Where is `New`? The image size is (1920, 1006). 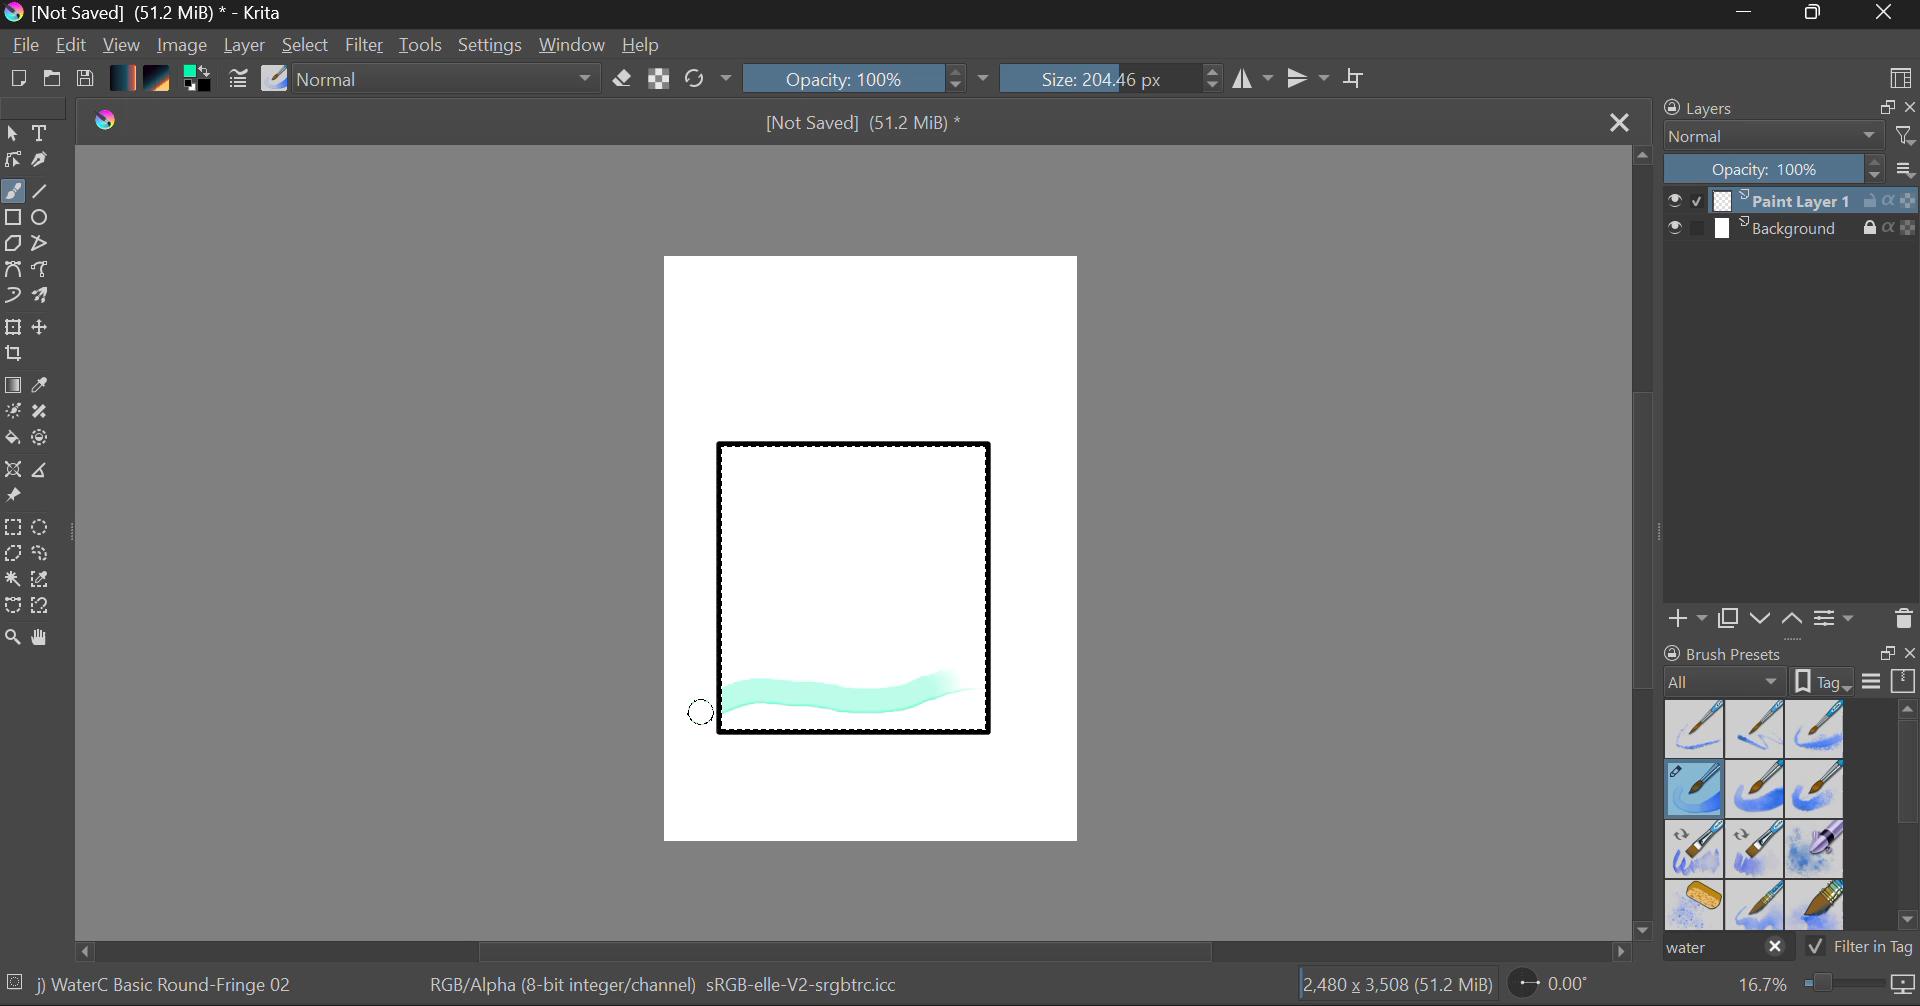 New is located at coordinates (17, 81).